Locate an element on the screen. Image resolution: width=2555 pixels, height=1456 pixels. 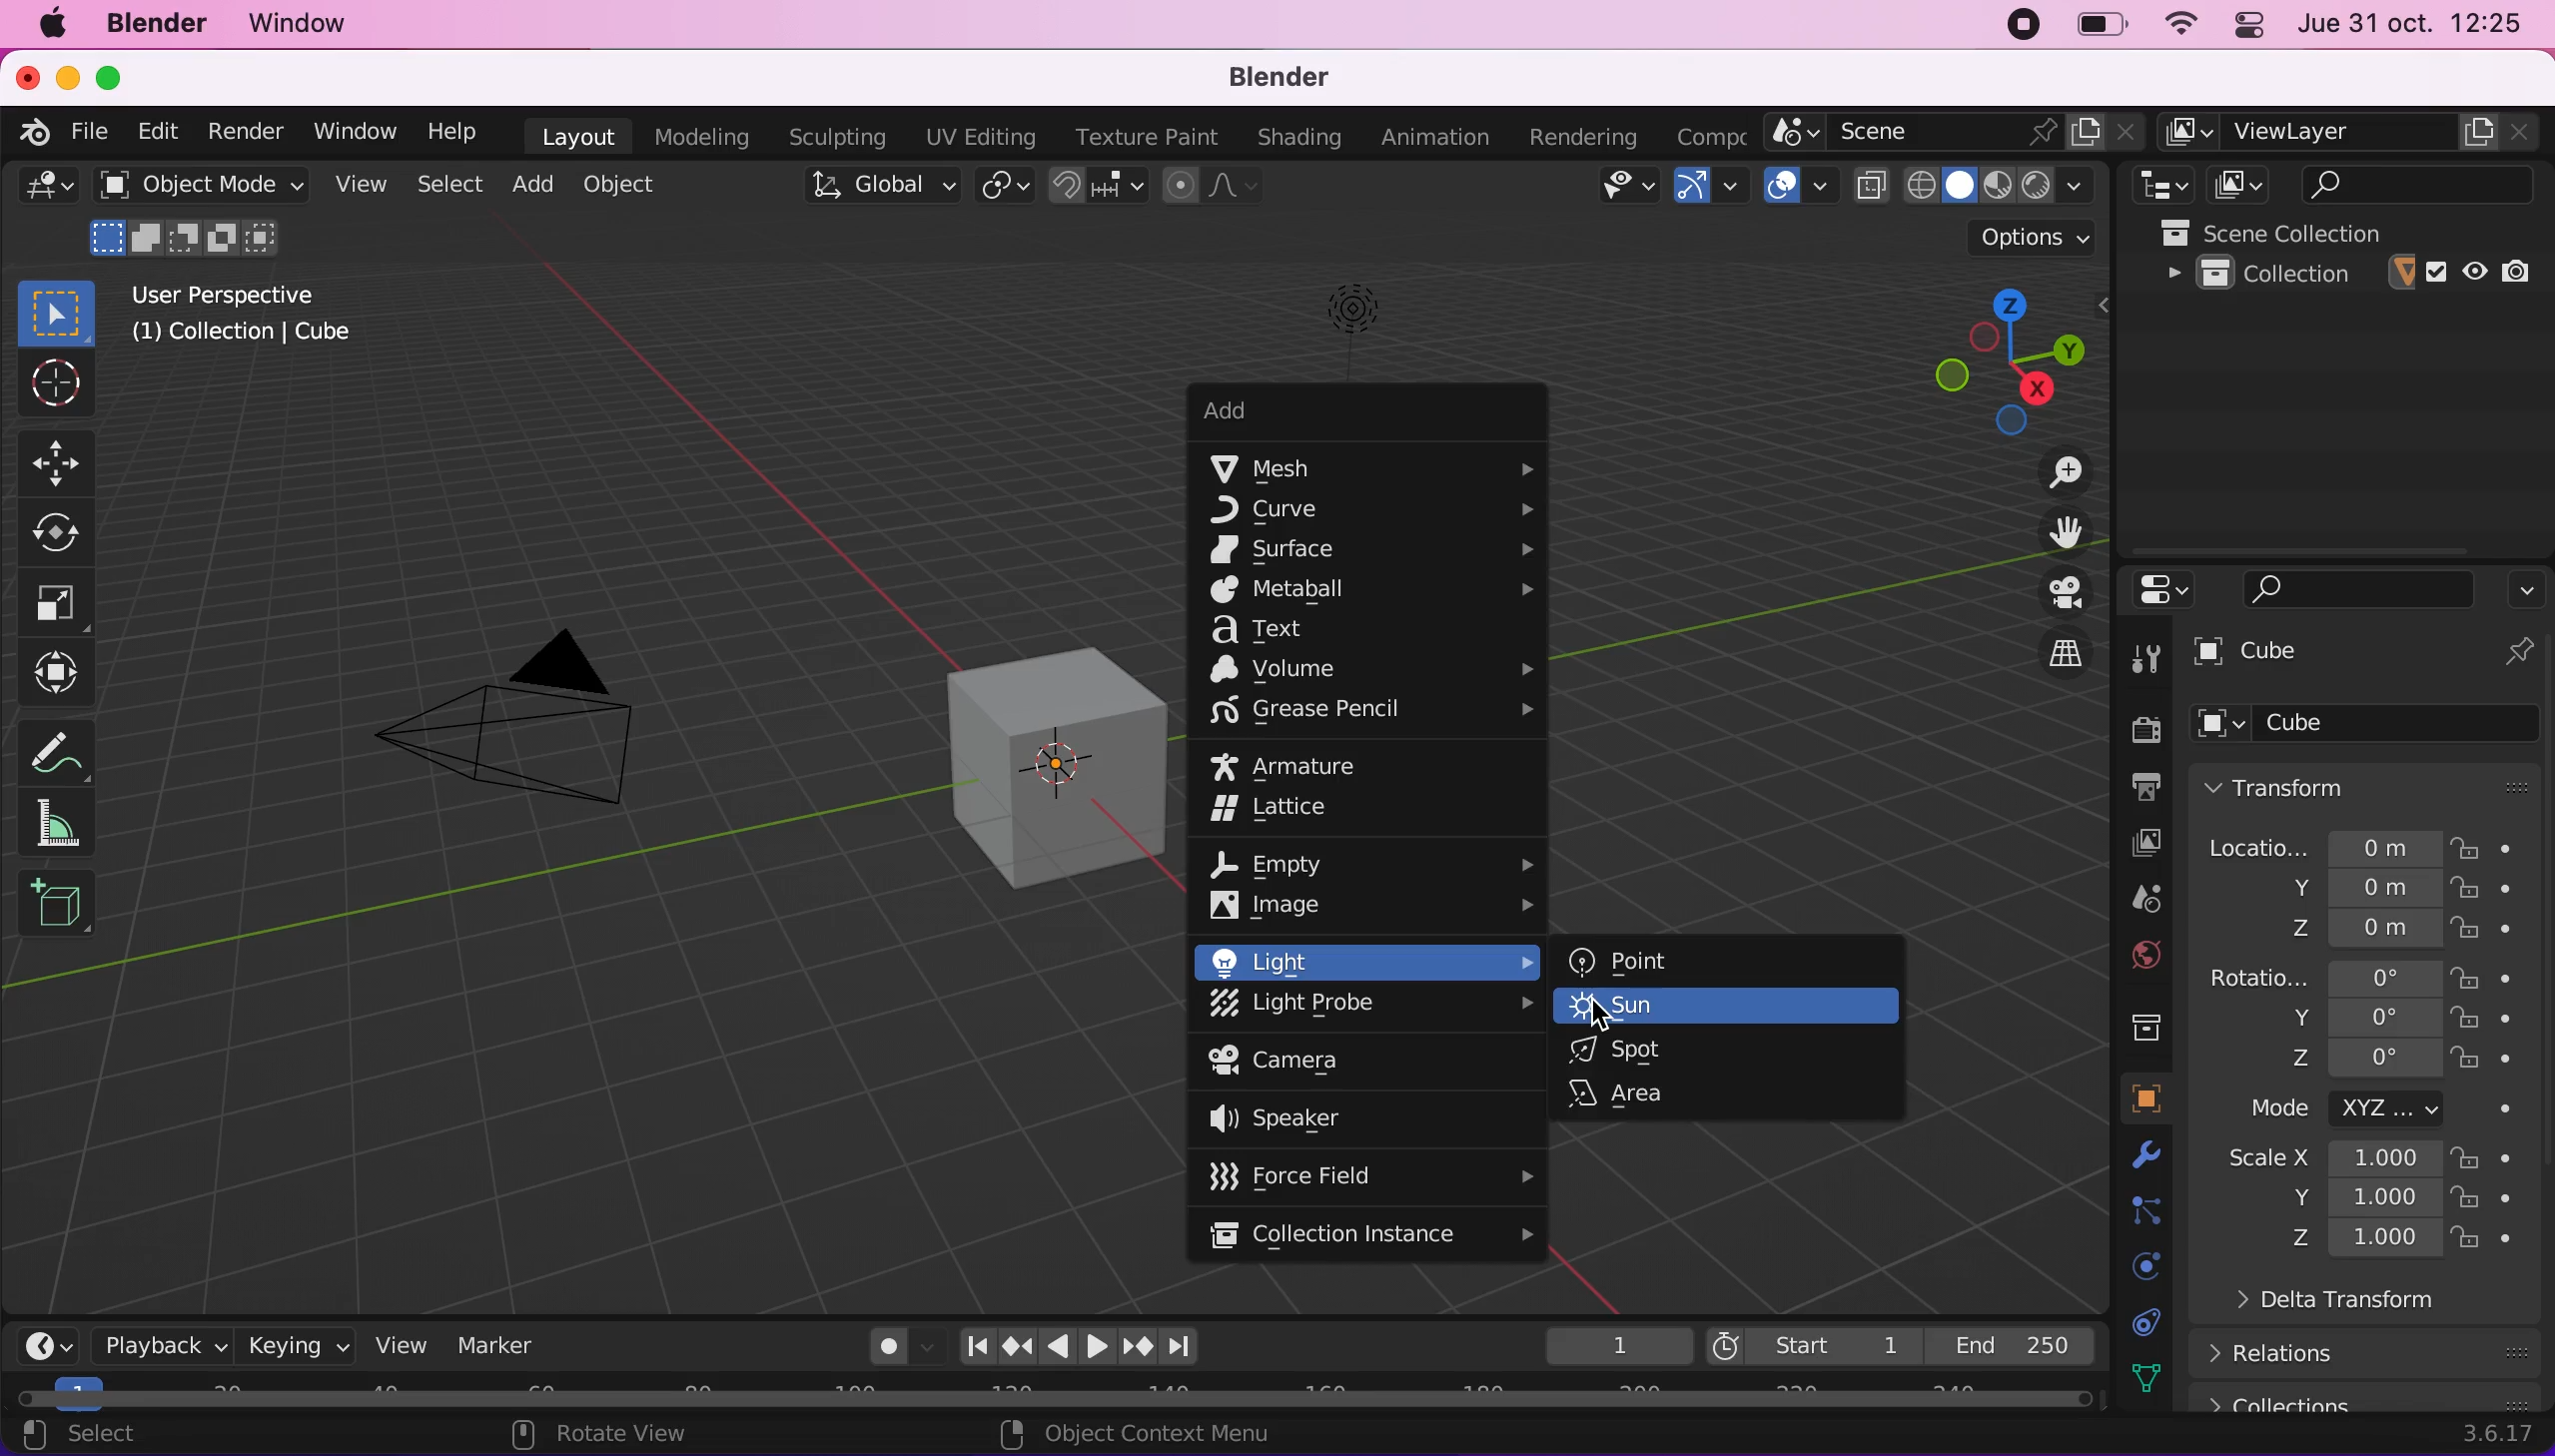
Start 1 is located at coordinates (1811, 1342).